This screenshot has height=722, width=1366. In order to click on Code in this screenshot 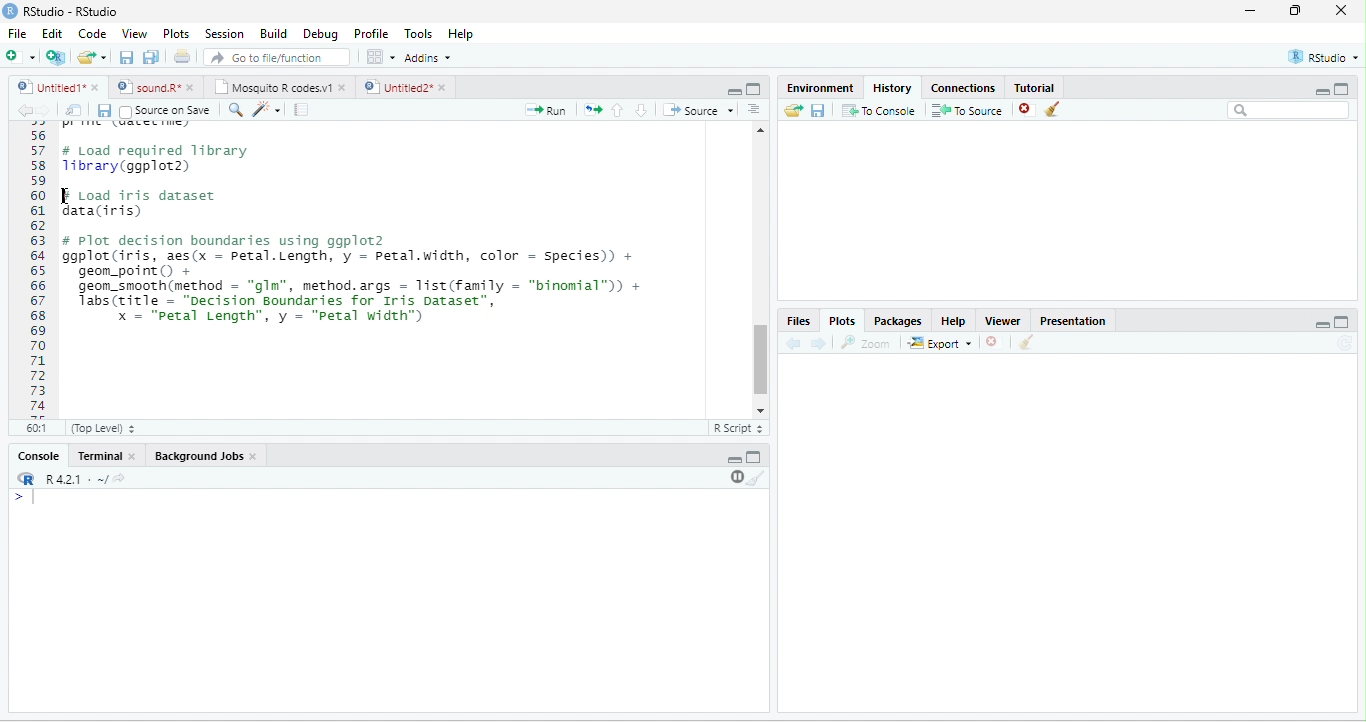, I will do `click(92, 33)`.